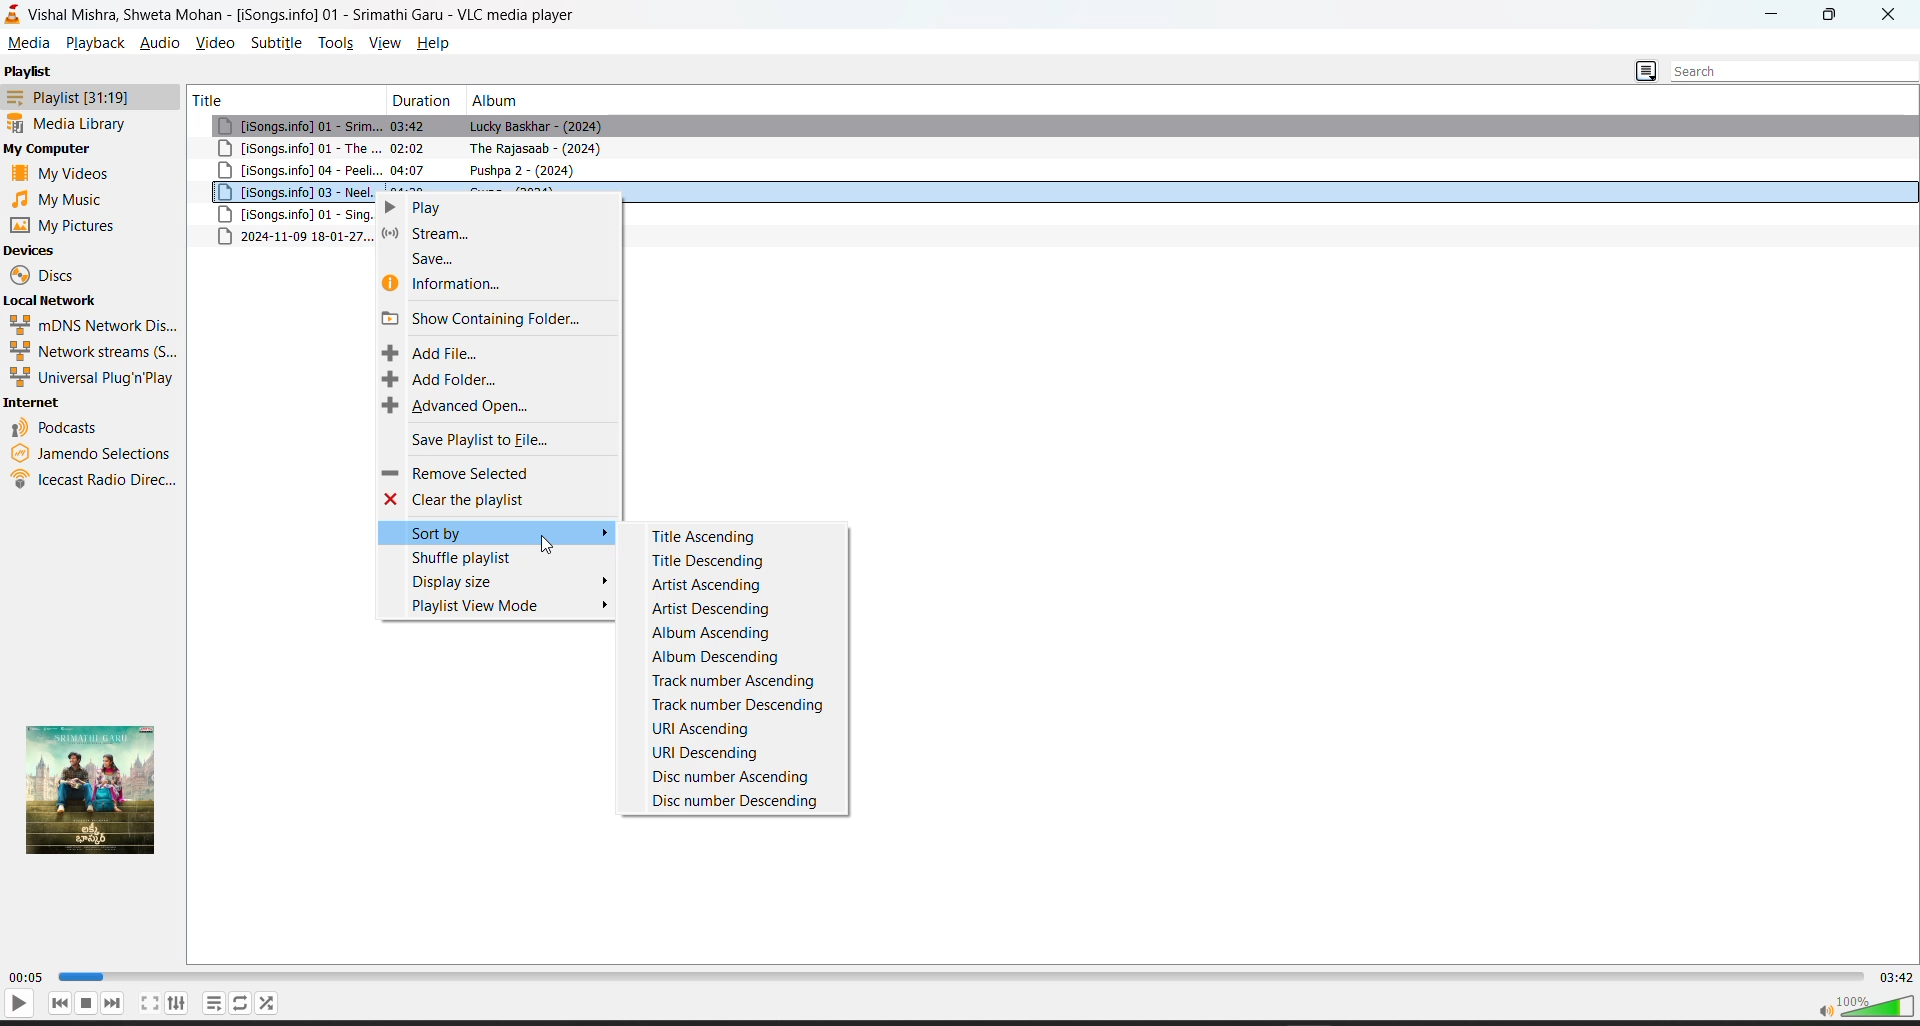 Image resolution: width=1920 pixels, height=1026 pixels. I want to click on thumbnail, so click(99, 791).